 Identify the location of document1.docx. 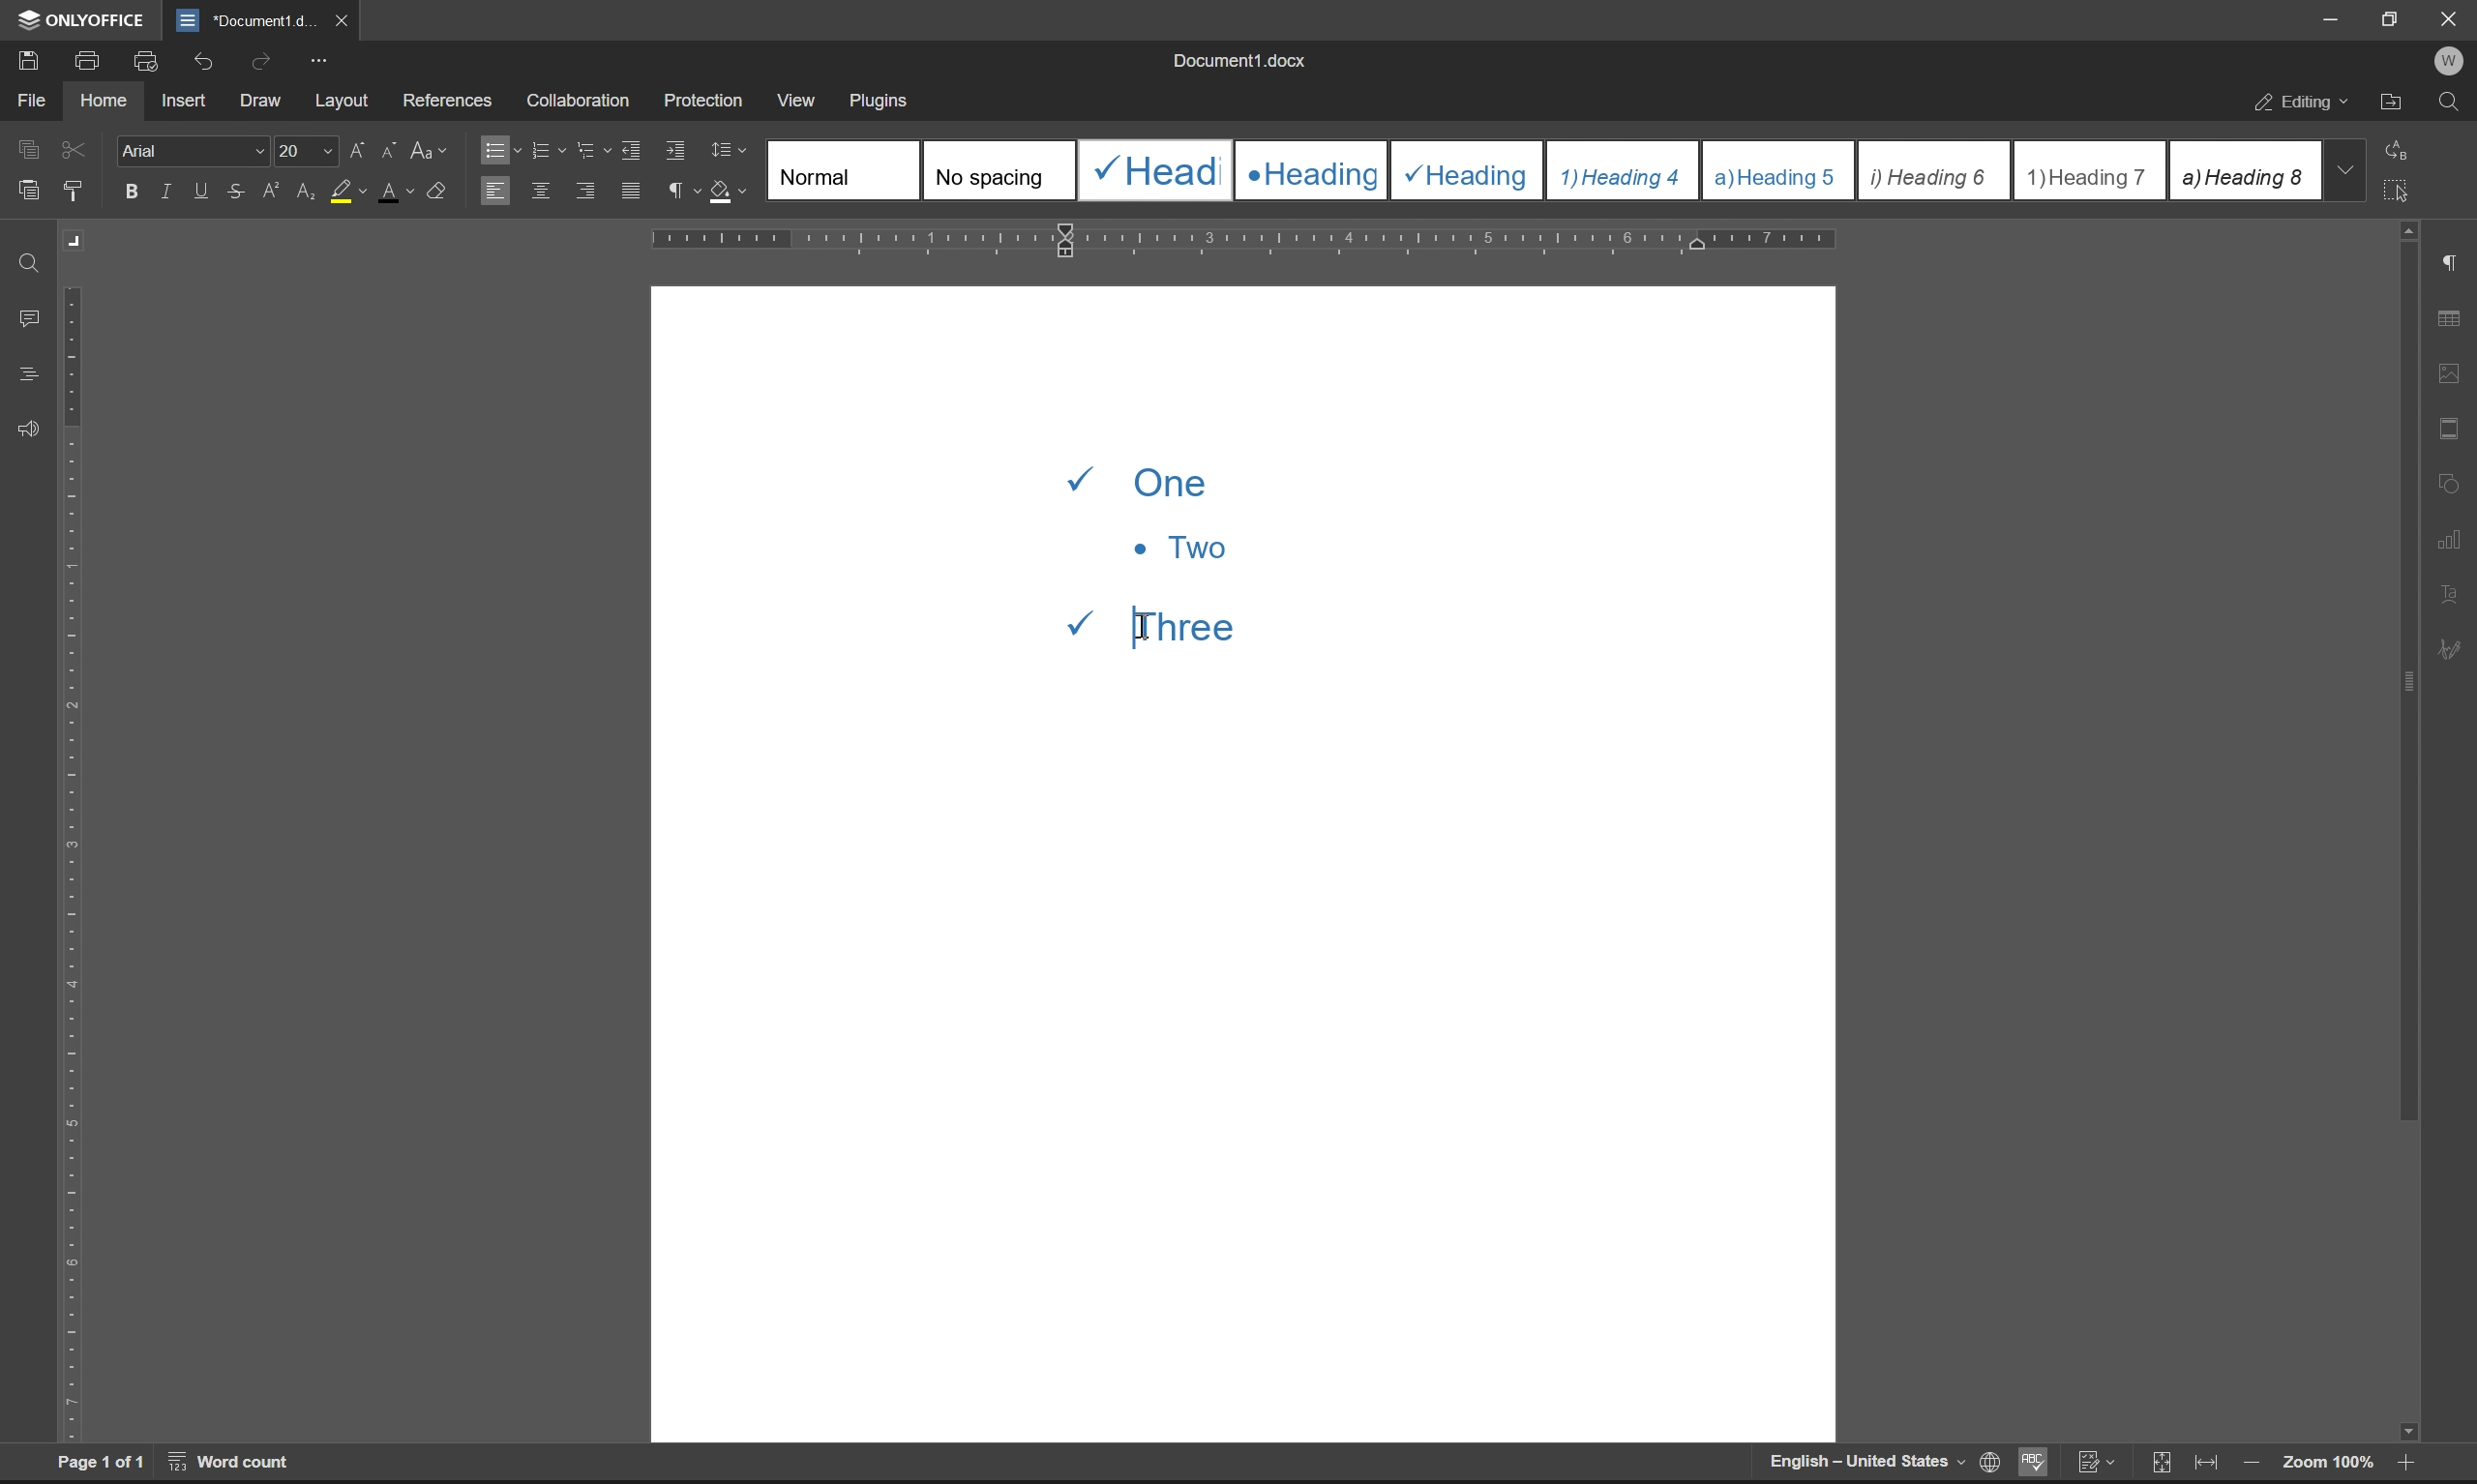
(1237, 60).